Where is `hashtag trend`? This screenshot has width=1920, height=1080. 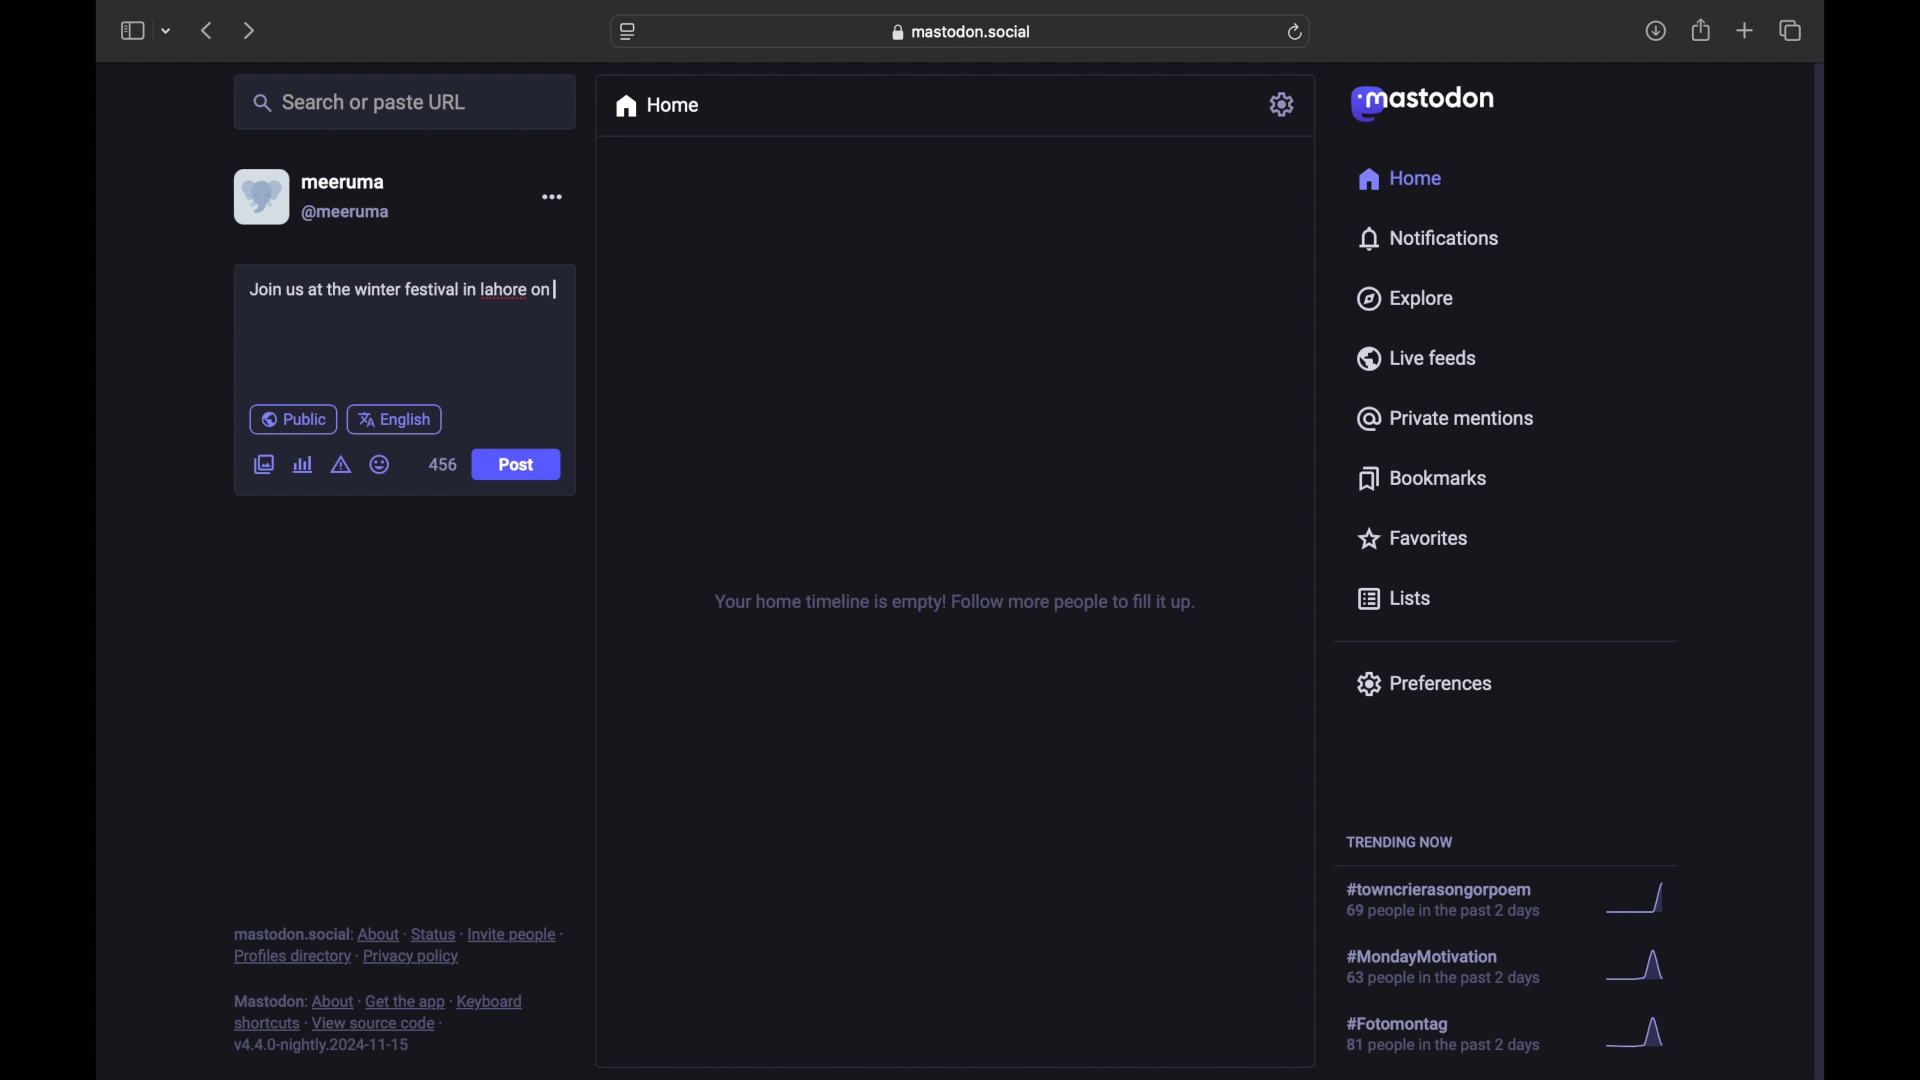 hashtag trend is located at coordinates (1457, 965).